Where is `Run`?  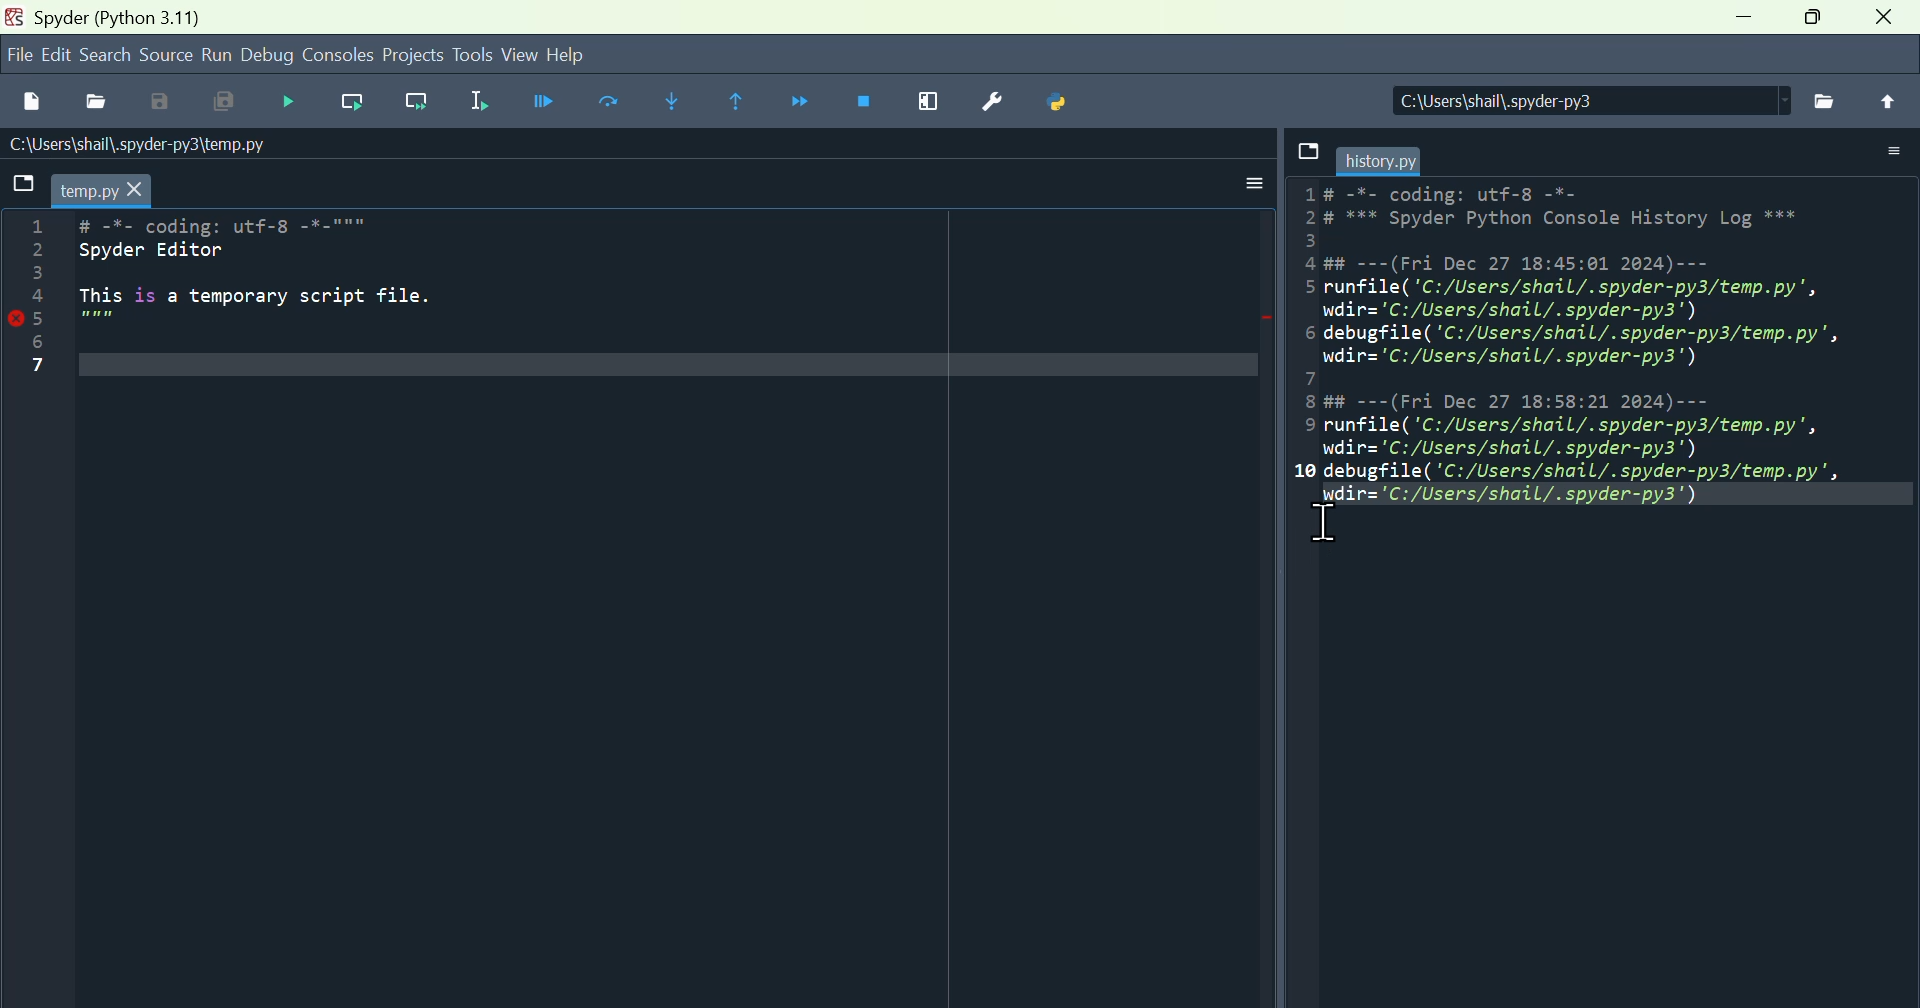 Run is located at coordinates (299, 100).